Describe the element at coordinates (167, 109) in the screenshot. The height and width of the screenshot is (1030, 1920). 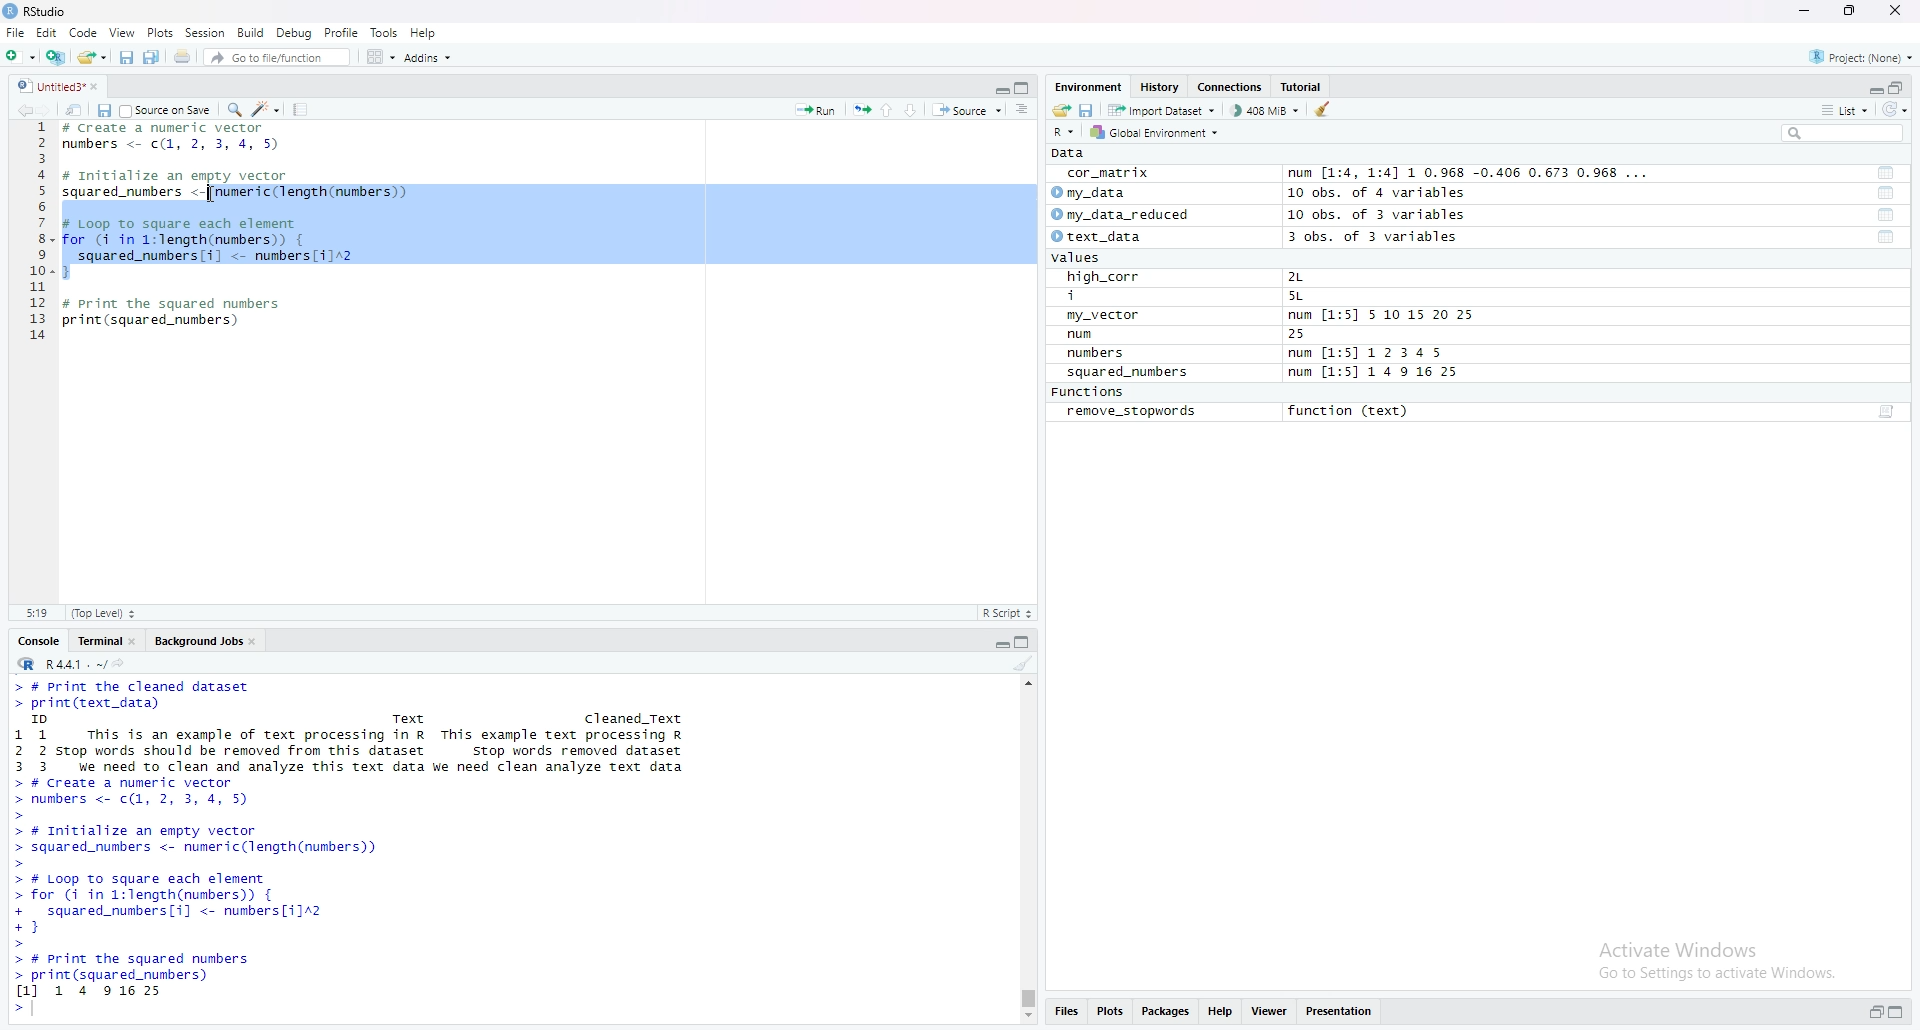
I see `Source on save` at that location.